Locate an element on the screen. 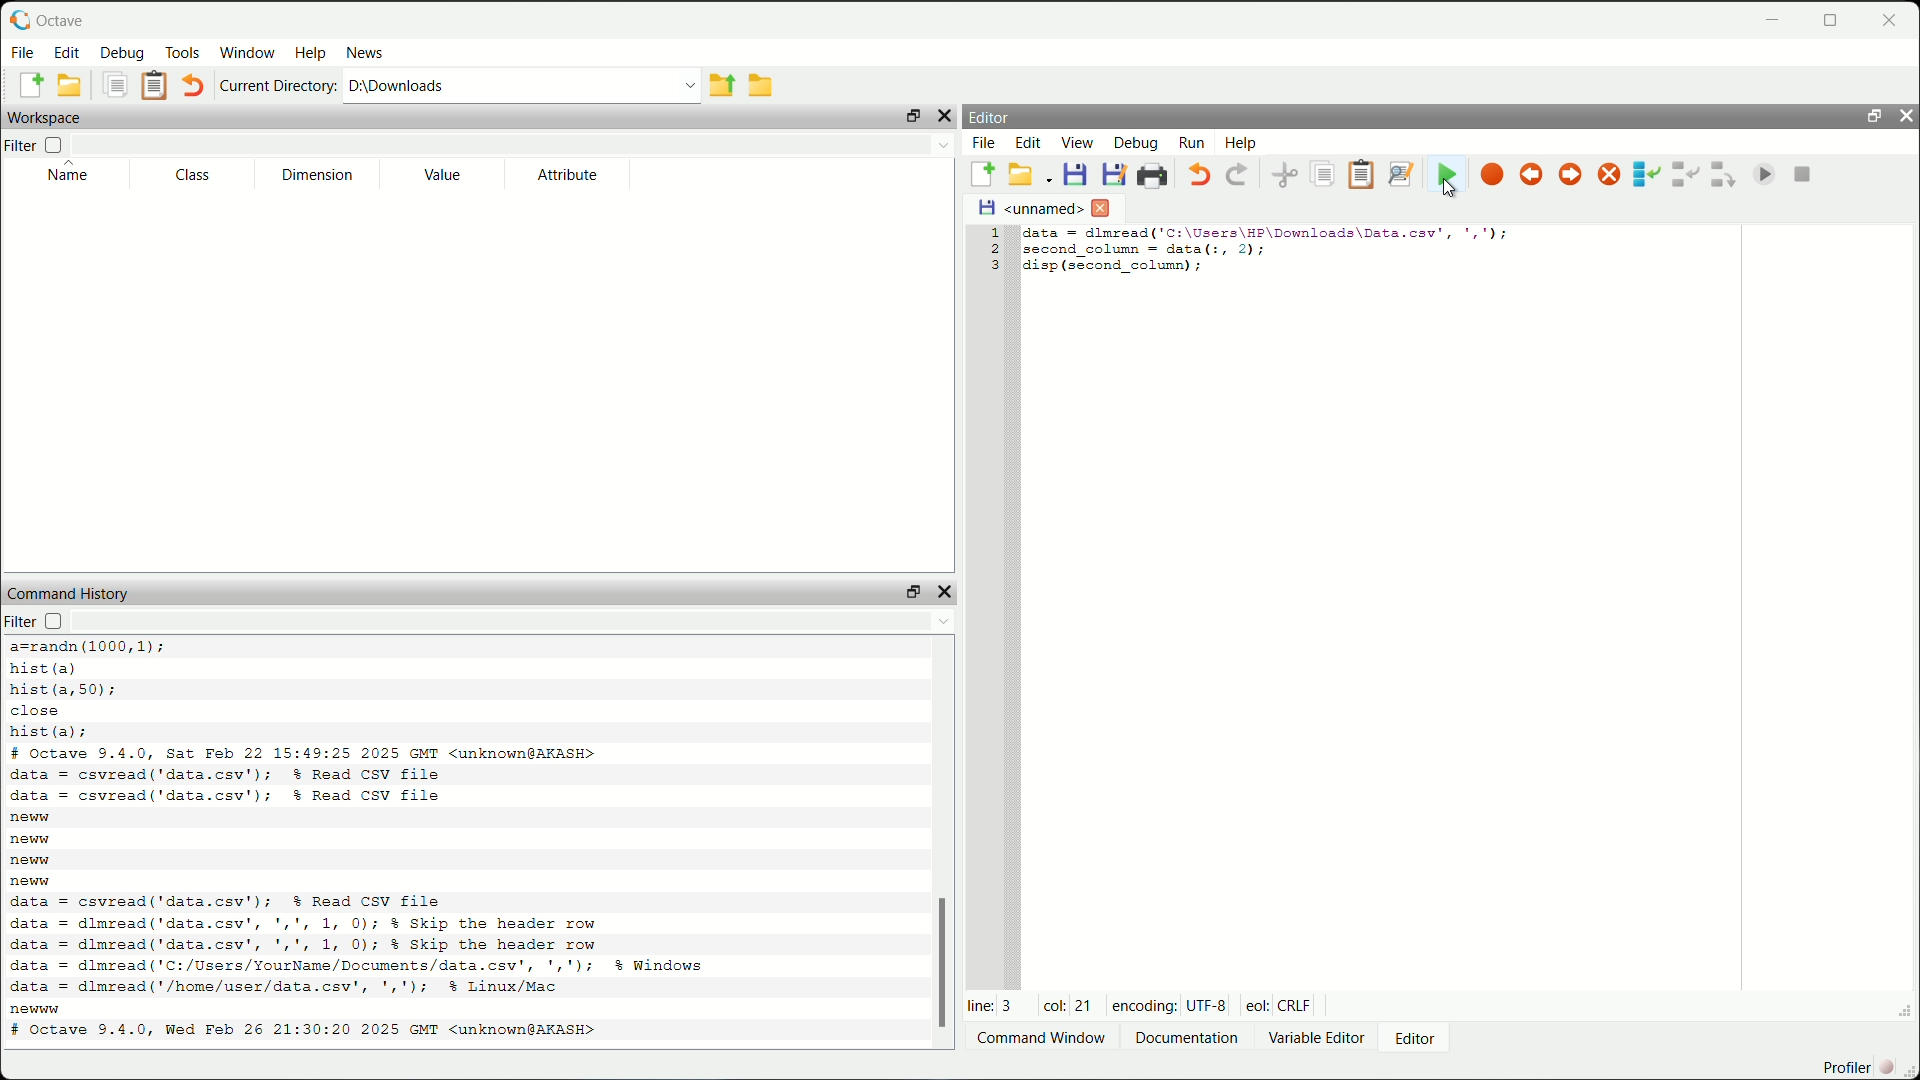  copy is located at coordinates (117, 88).